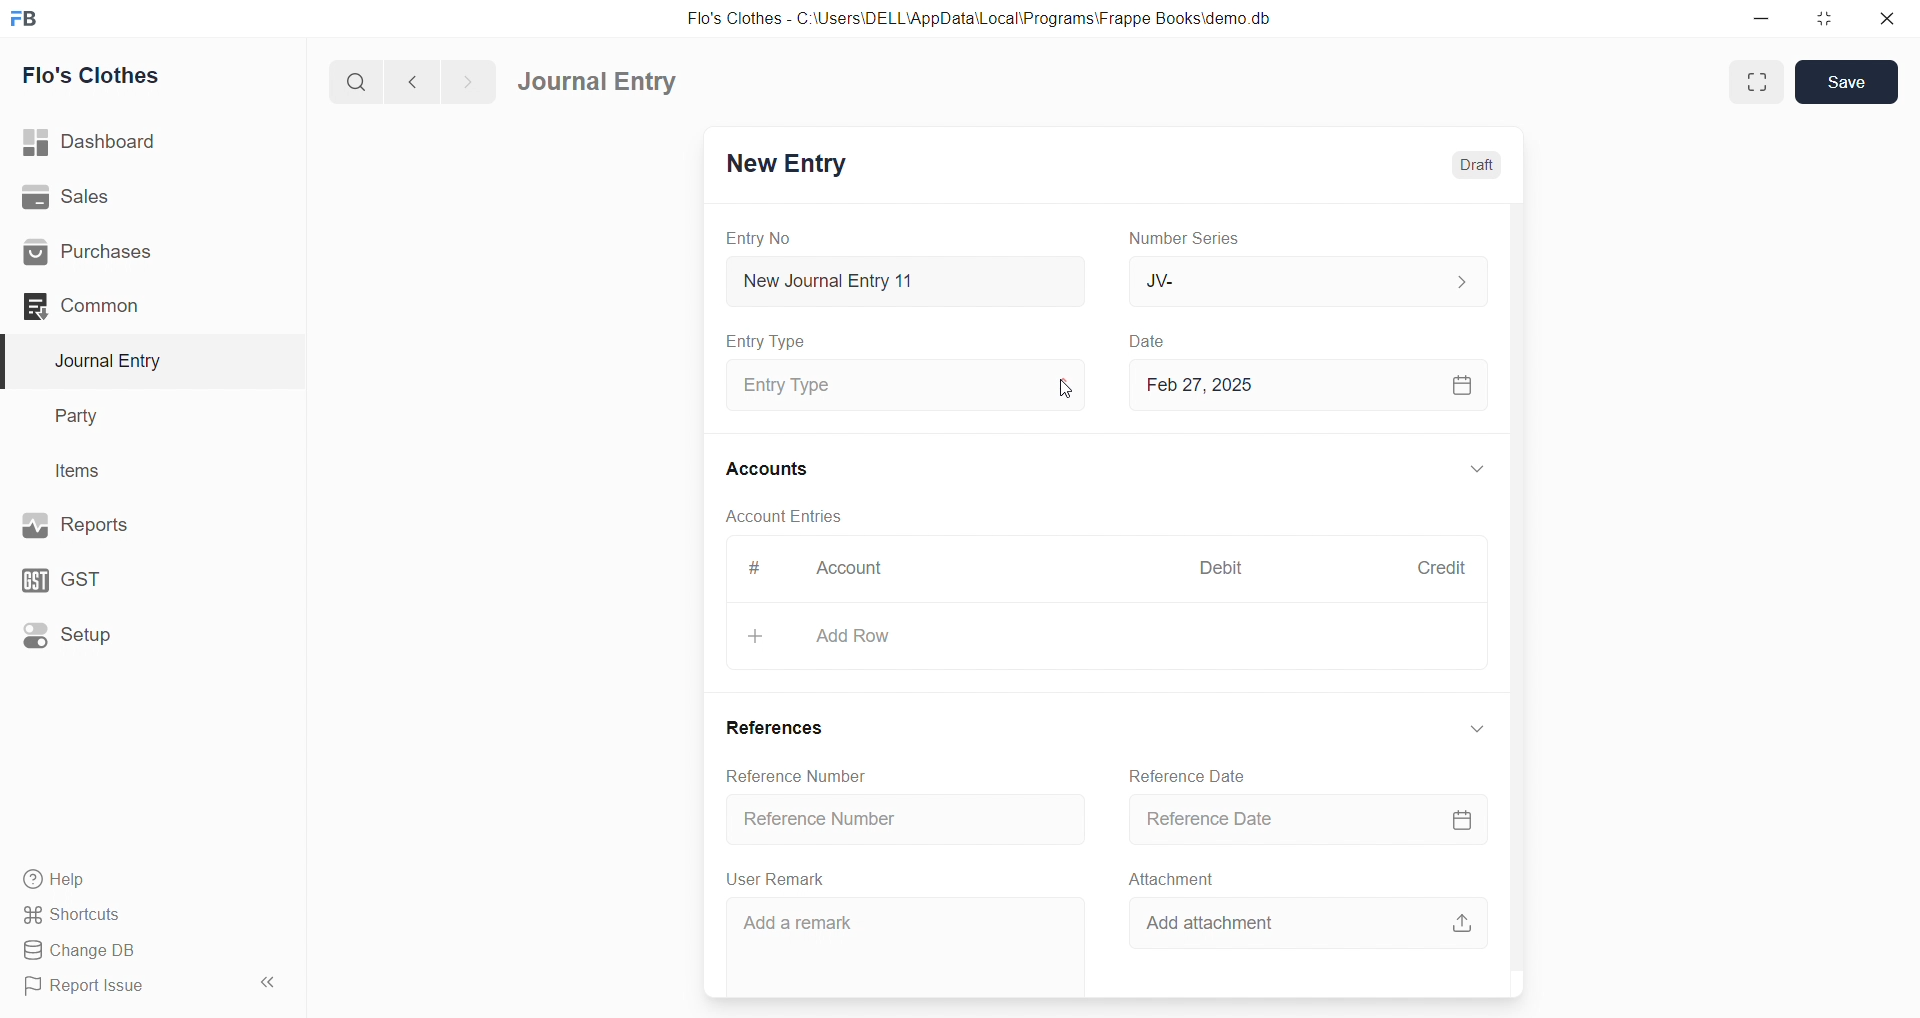 The height and width of the screenshot is (1018, 1920). What do you see at coordinates (12, 360) in the screenshot?
I see `selected` at bounding box center [12, 360].